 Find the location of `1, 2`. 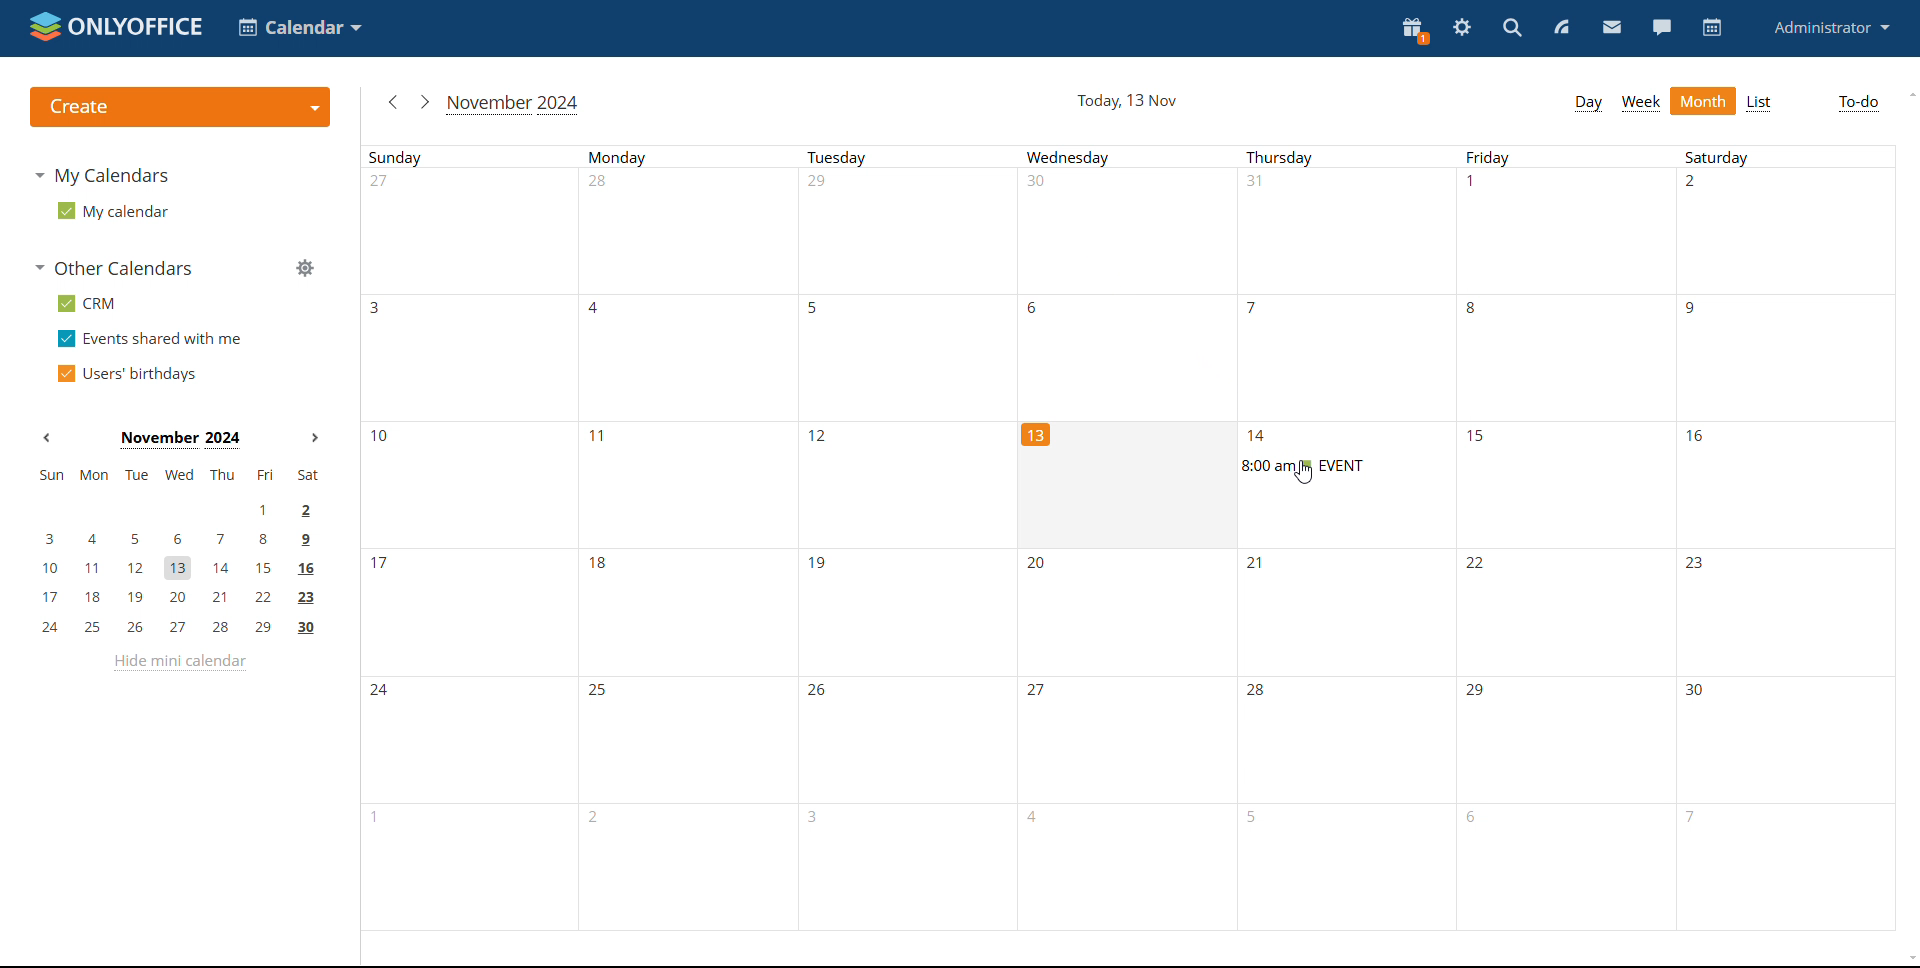

1, 2 is located at coordinates (178, 508).